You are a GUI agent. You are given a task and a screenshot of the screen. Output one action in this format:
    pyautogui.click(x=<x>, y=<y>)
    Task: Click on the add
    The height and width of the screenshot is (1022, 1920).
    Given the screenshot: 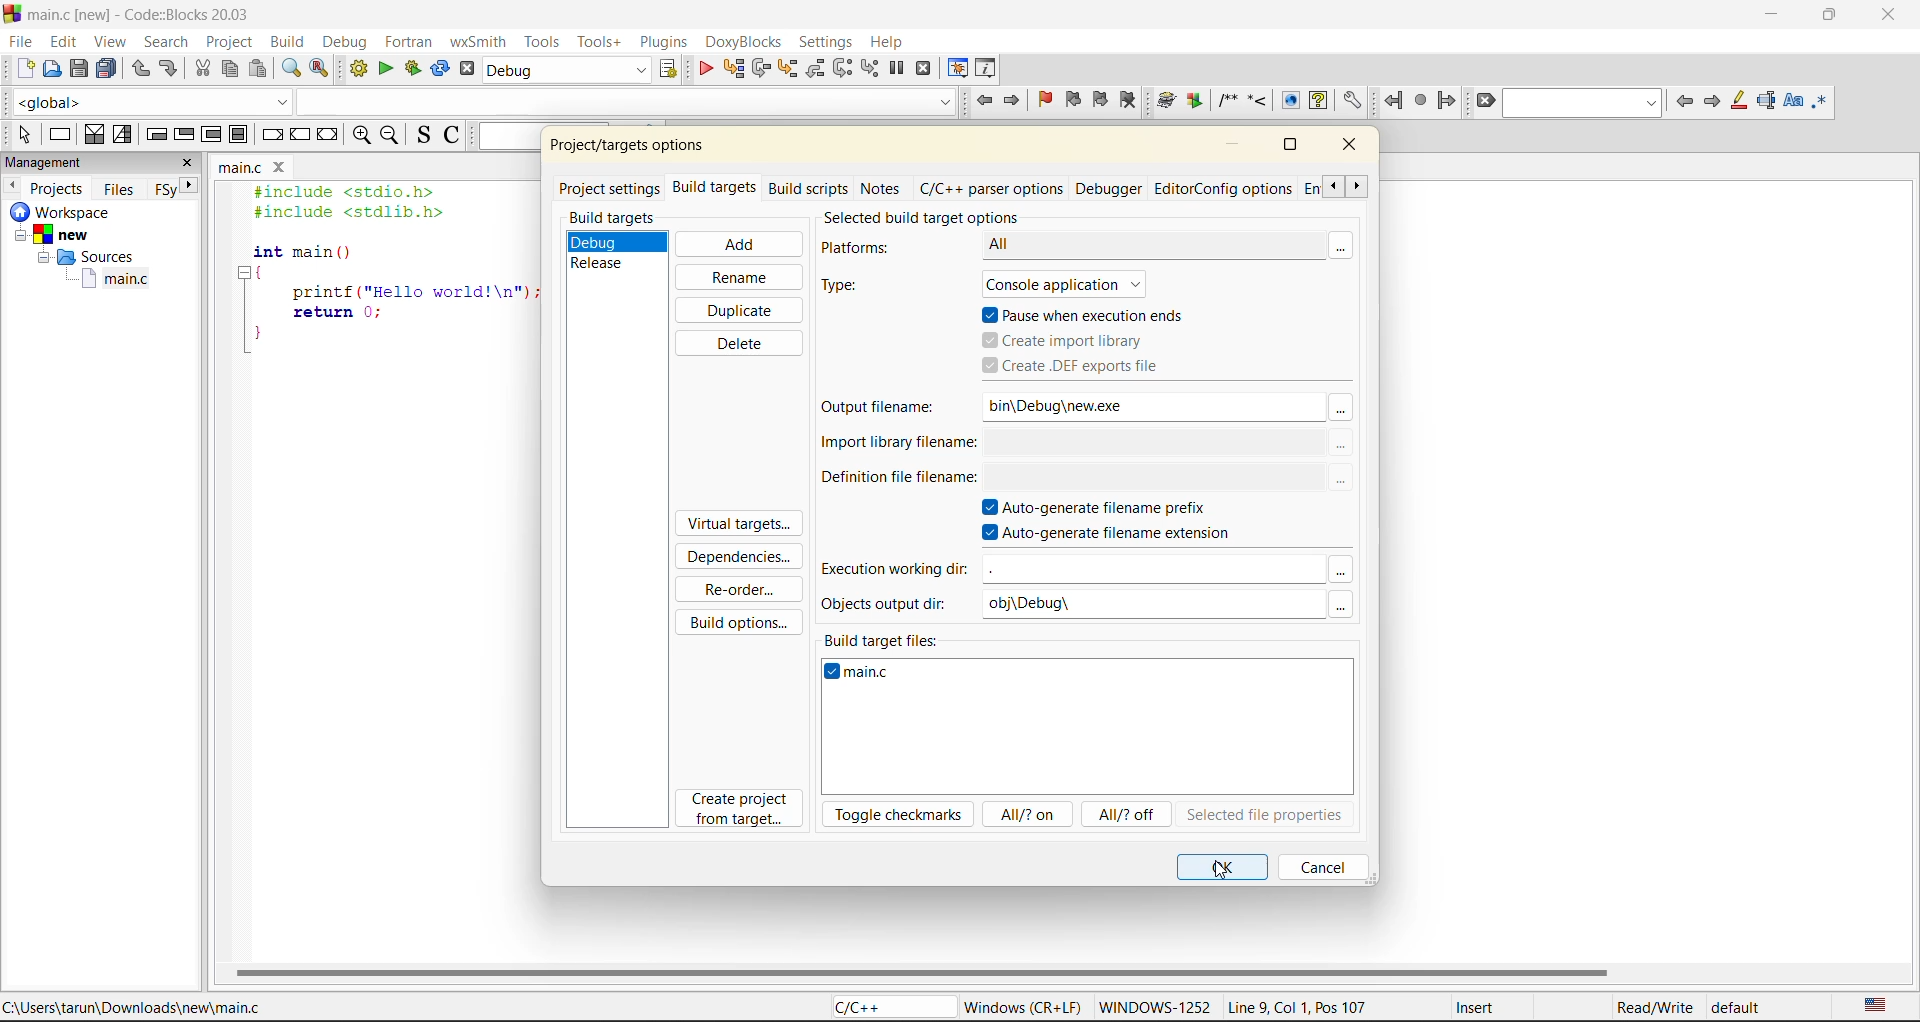 What is the action you would take?
    pyautogui.click(x=737, y=244)
    